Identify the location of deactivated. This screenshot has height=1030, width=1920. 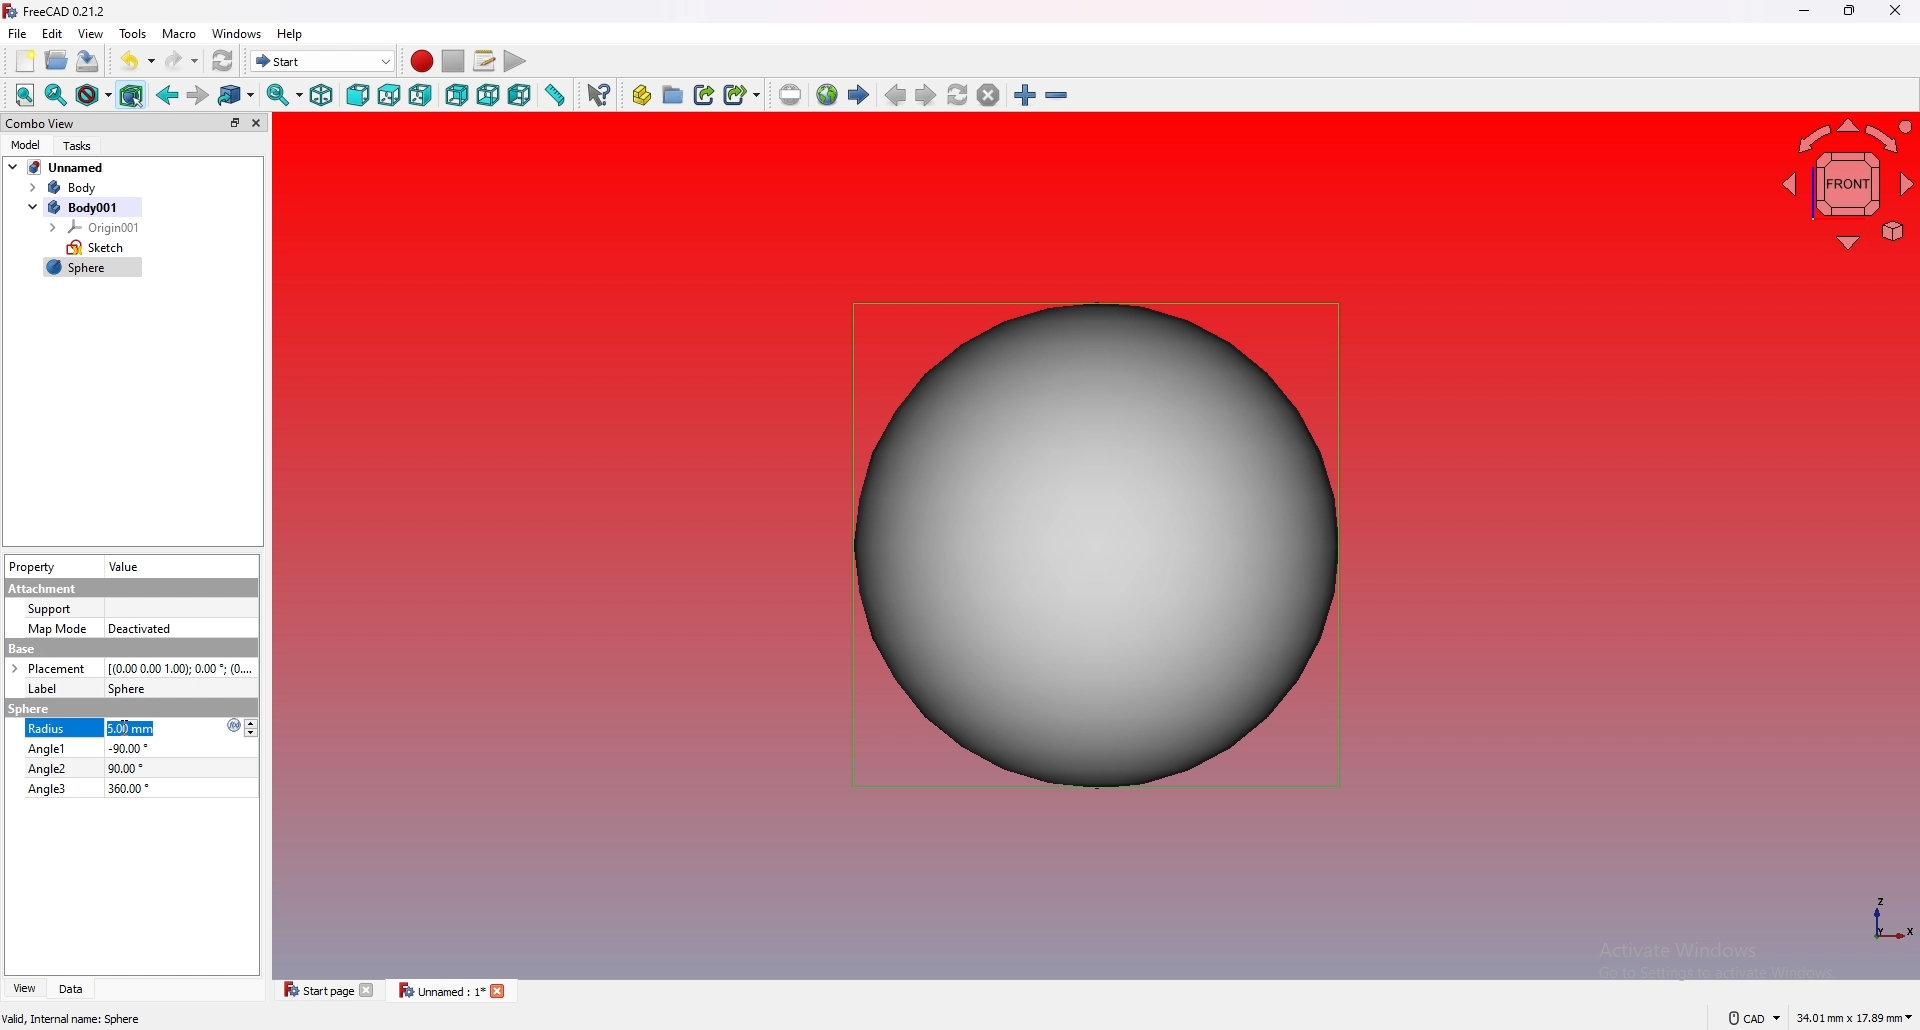
(141, 629).